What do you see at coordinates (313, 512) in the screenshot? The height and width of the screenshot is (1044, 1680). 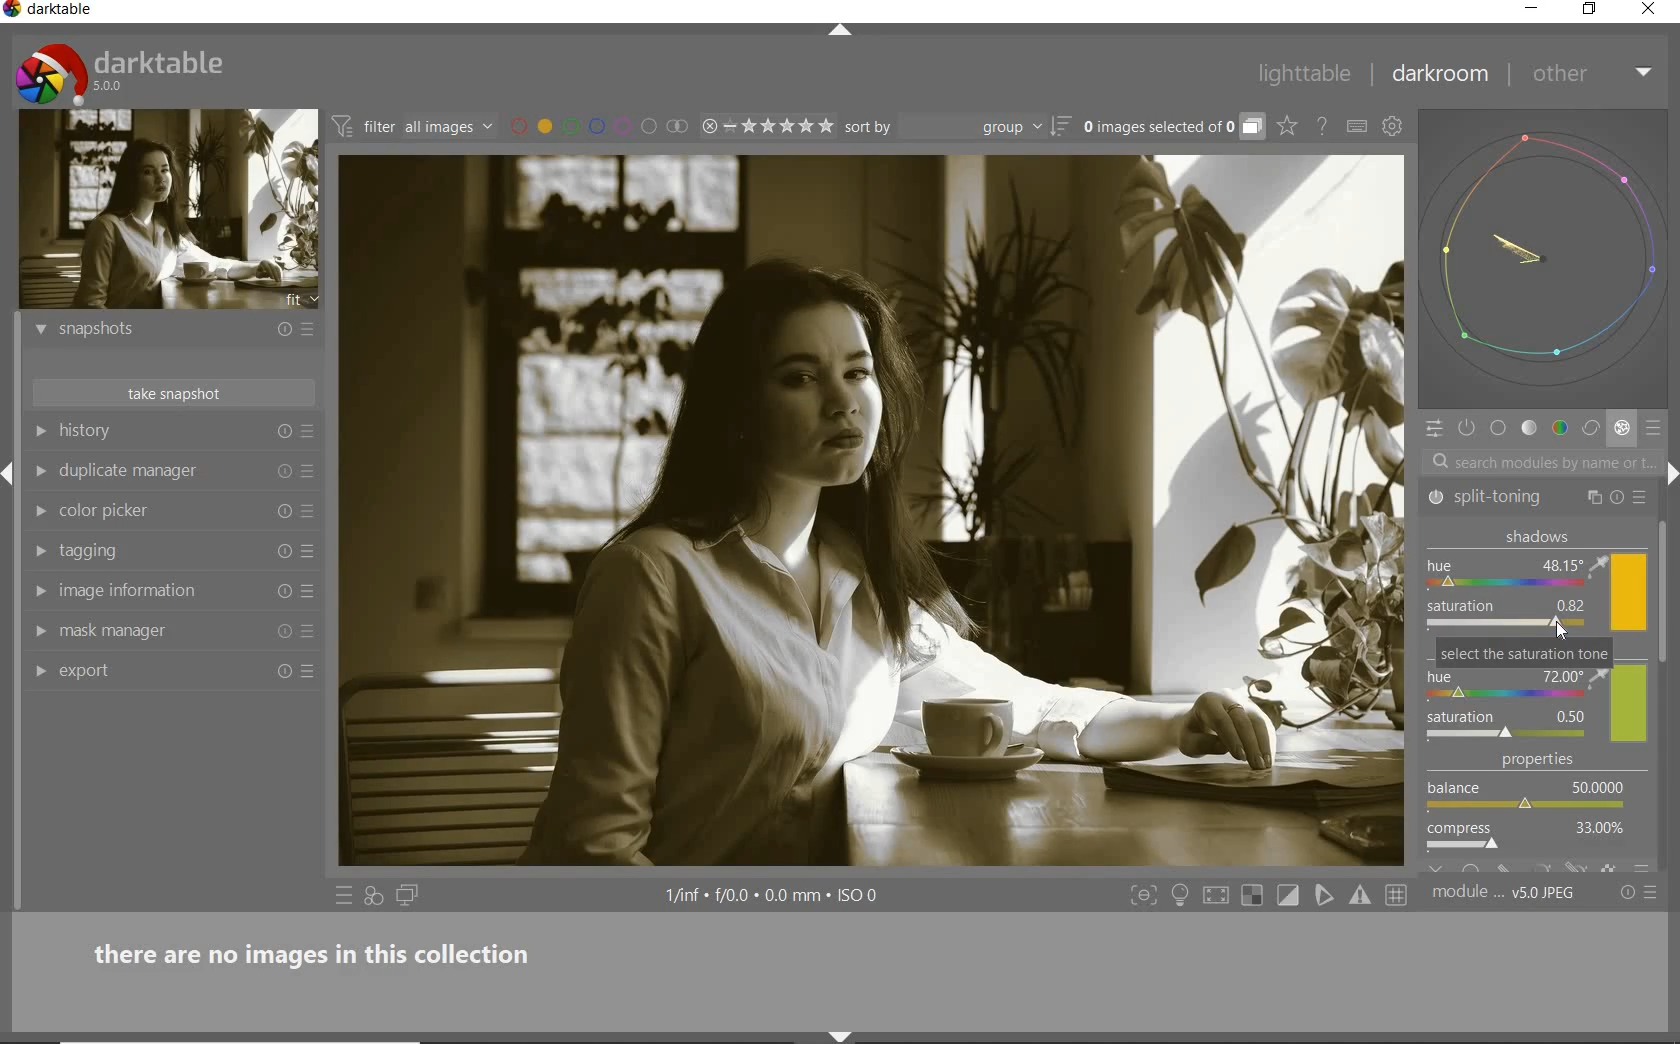 I see `preset and preferences` at bounding box center [313, 512].